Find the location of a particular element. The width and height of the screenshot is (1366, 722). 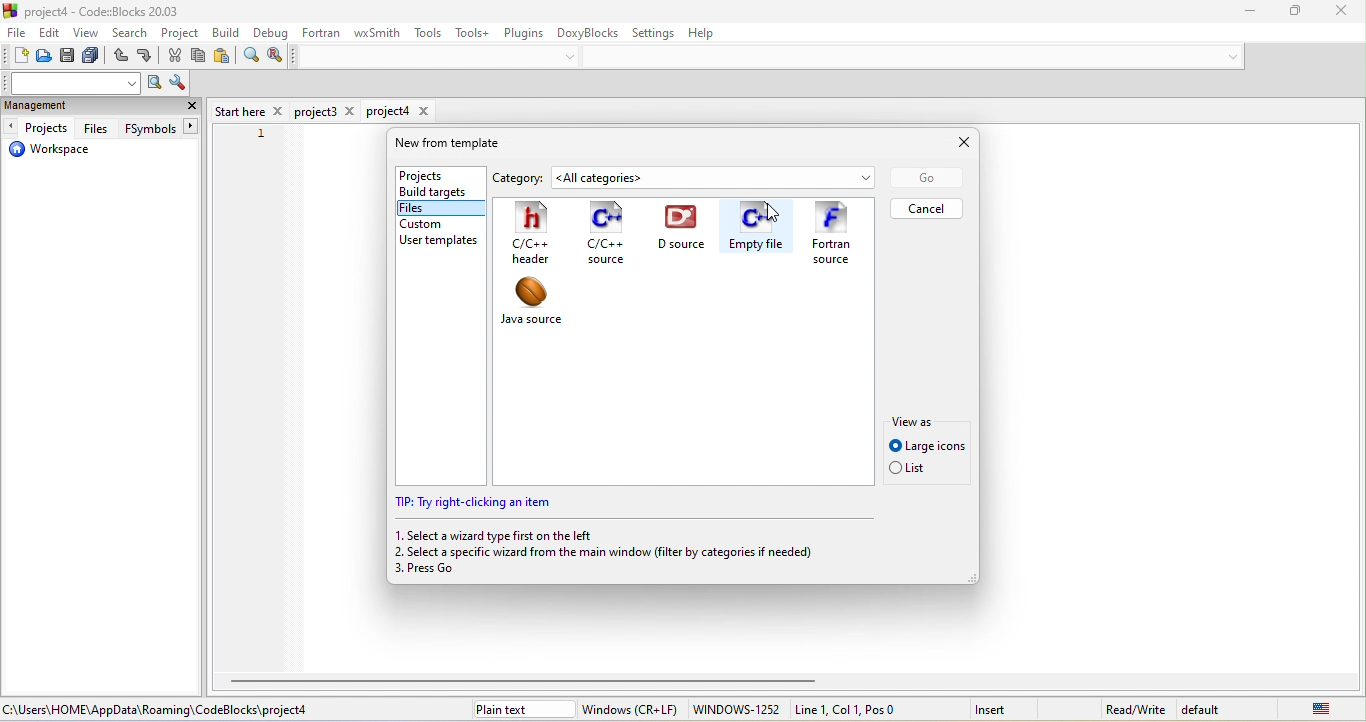

close is located at coordinates (1333, 10).